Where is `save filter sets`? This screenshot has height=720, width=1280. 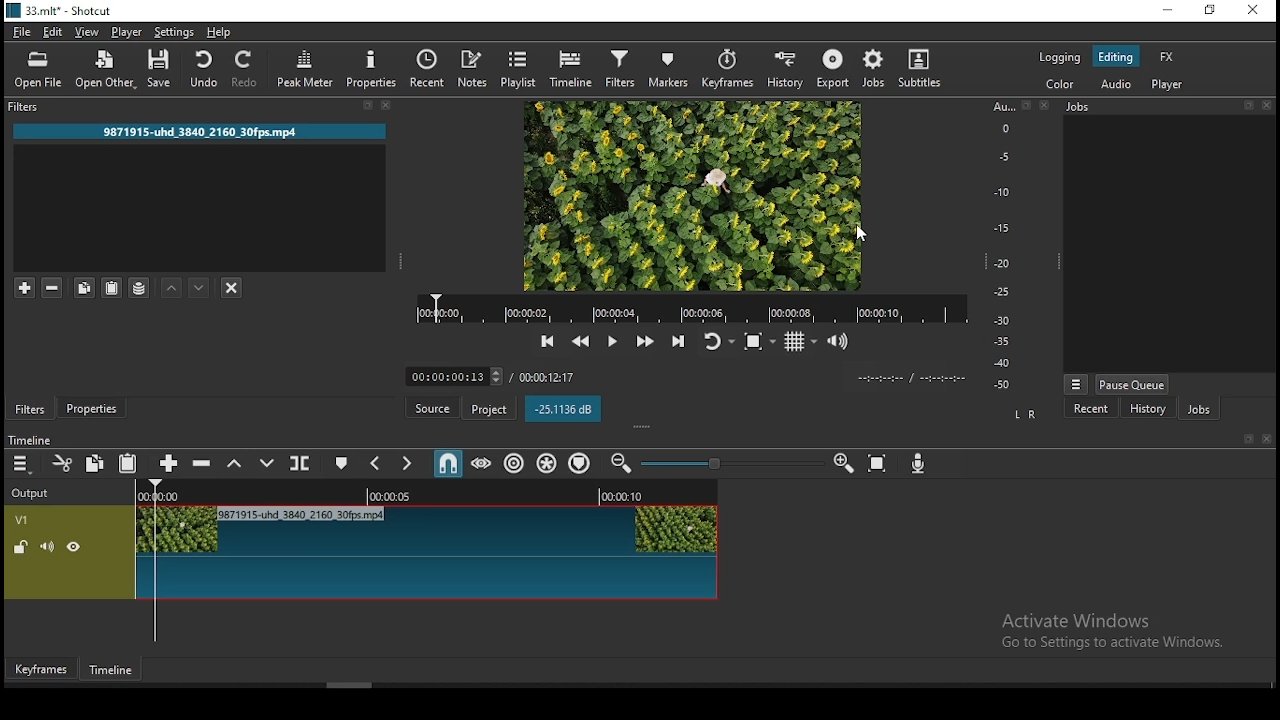
save filter sets is located at coordinates (141, 290).